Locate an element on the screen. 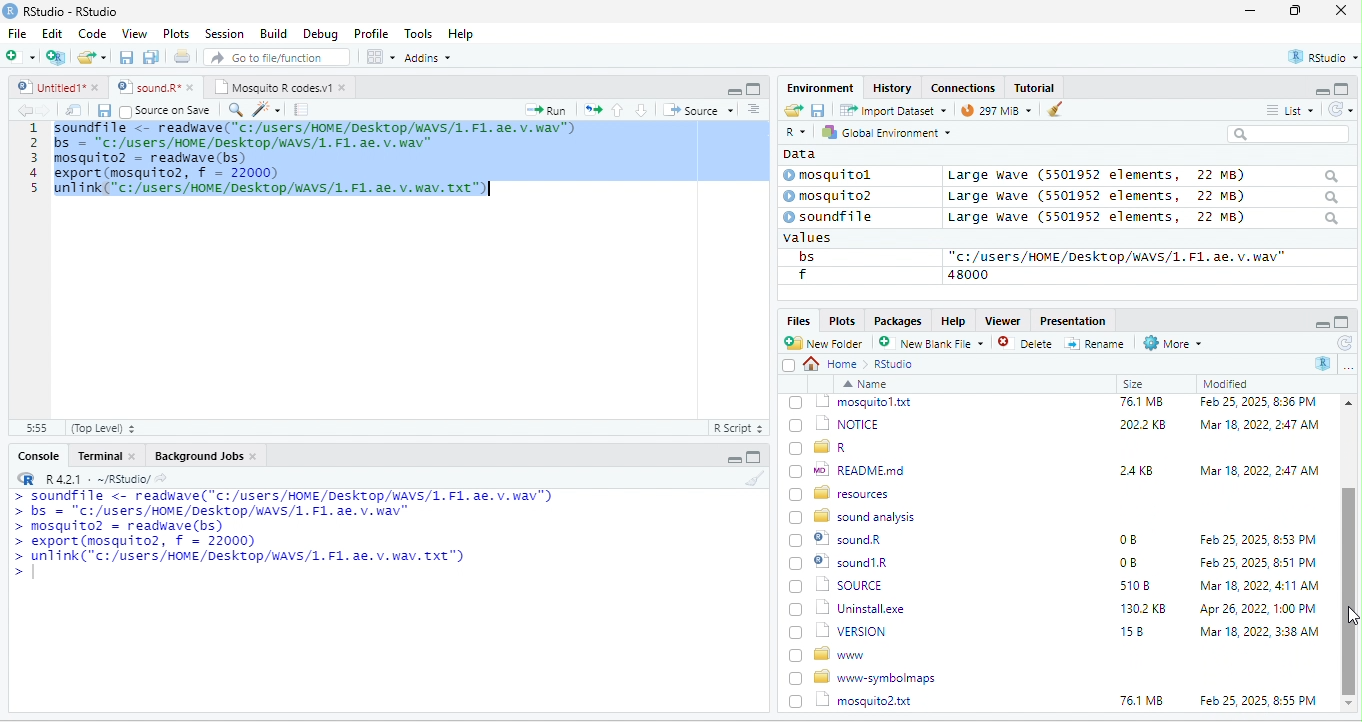 This screenshot has width=1362, height=722. down is located at coordinates (642, 109).